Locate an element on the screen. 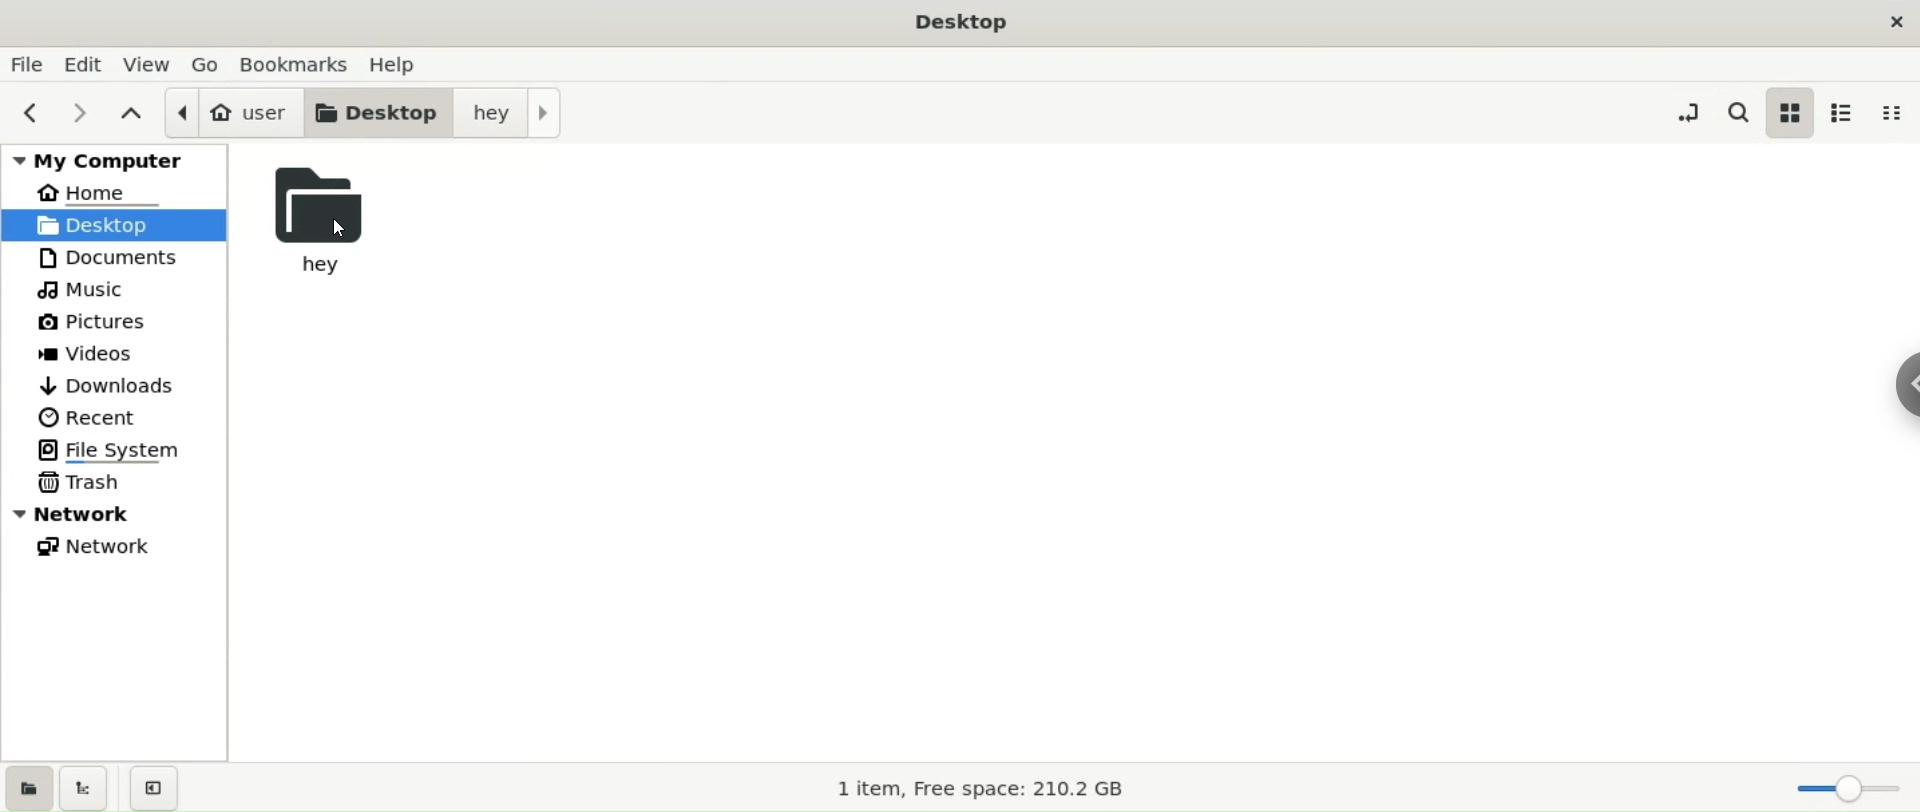 The width and height of the screenshot is (1920, 812). next is located at coordinates (87, 115).